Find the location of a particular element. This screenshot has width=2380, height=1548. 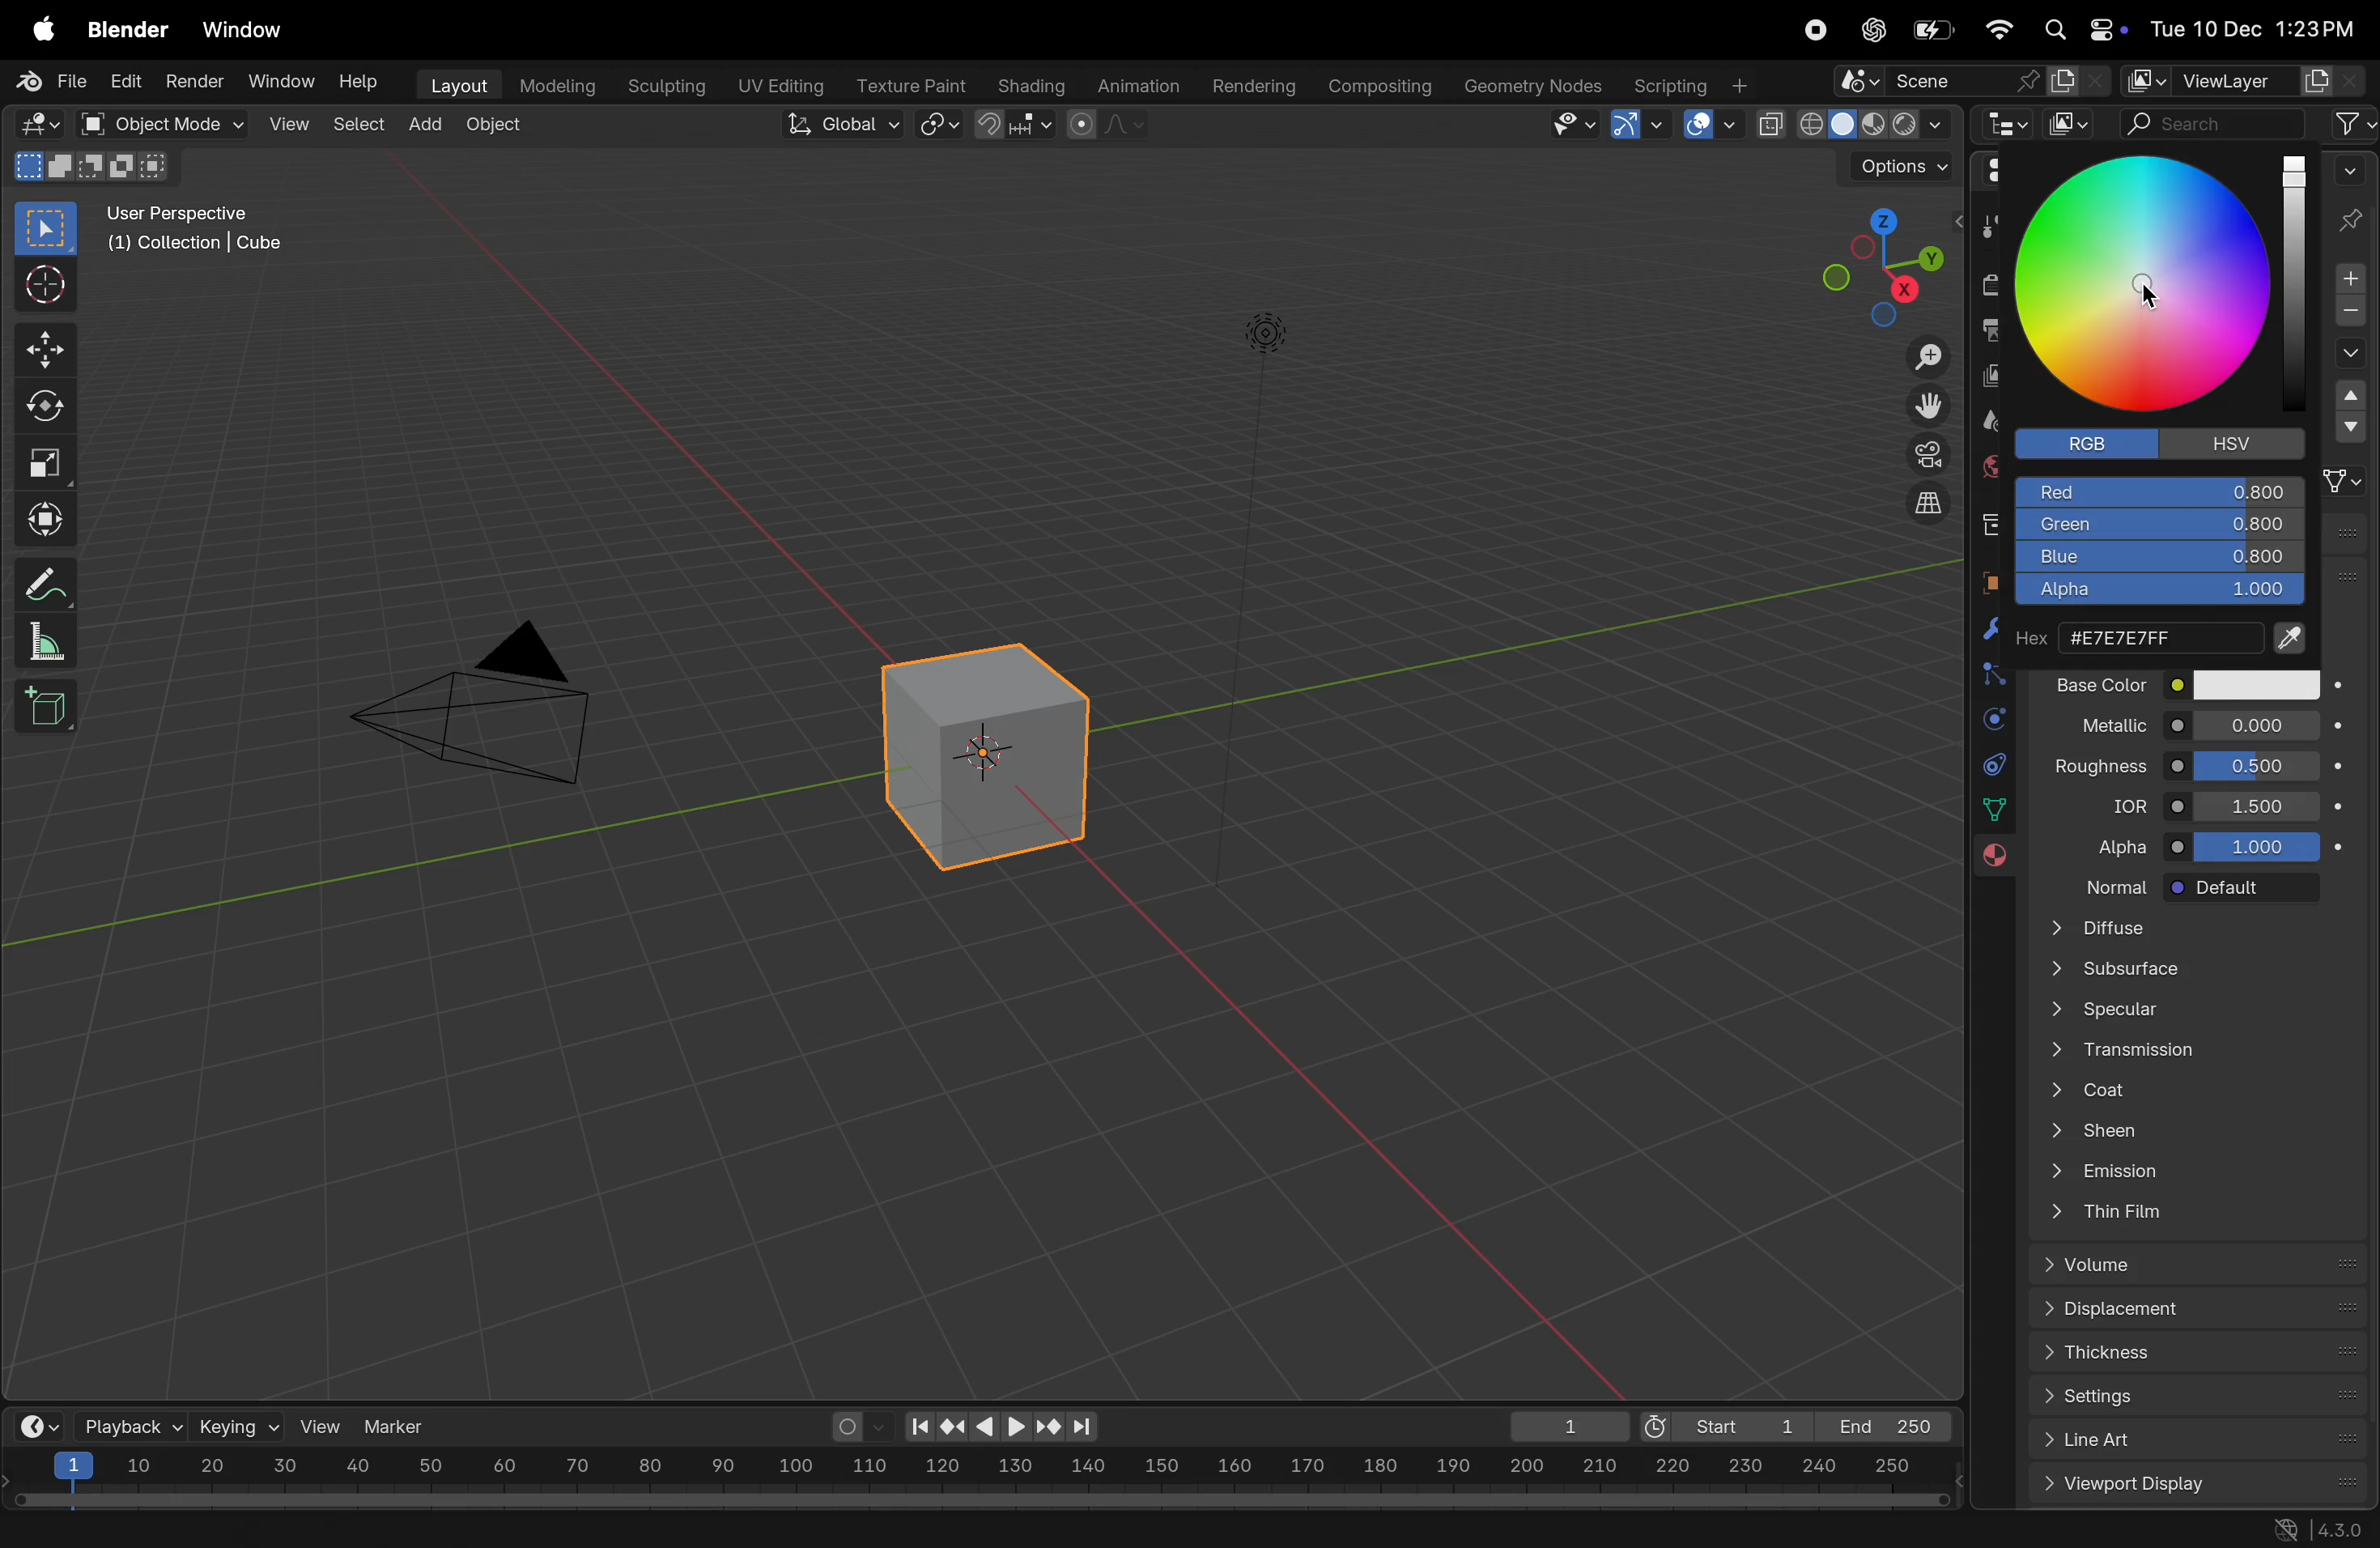

editor type is located at coordinates (32, 122).